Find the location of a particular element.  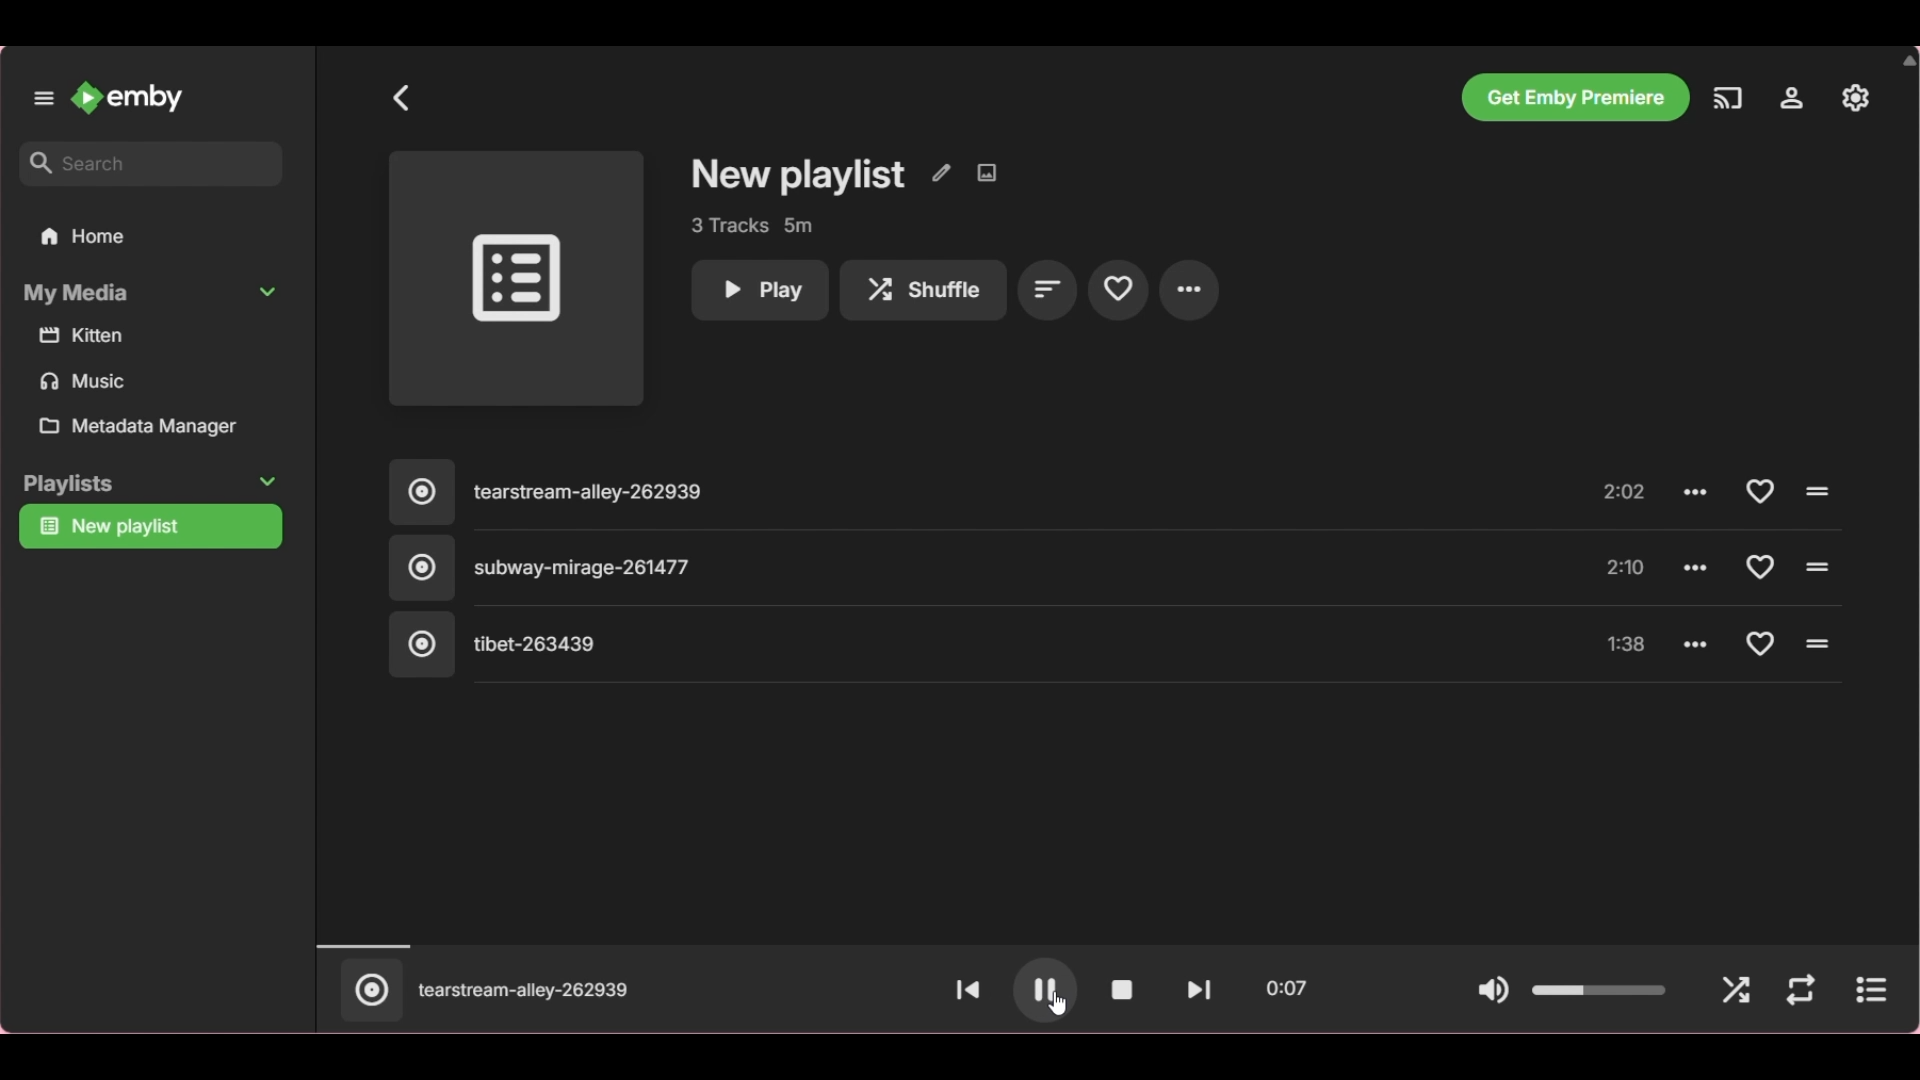

cursor is located at coordinates (1058, 1004).